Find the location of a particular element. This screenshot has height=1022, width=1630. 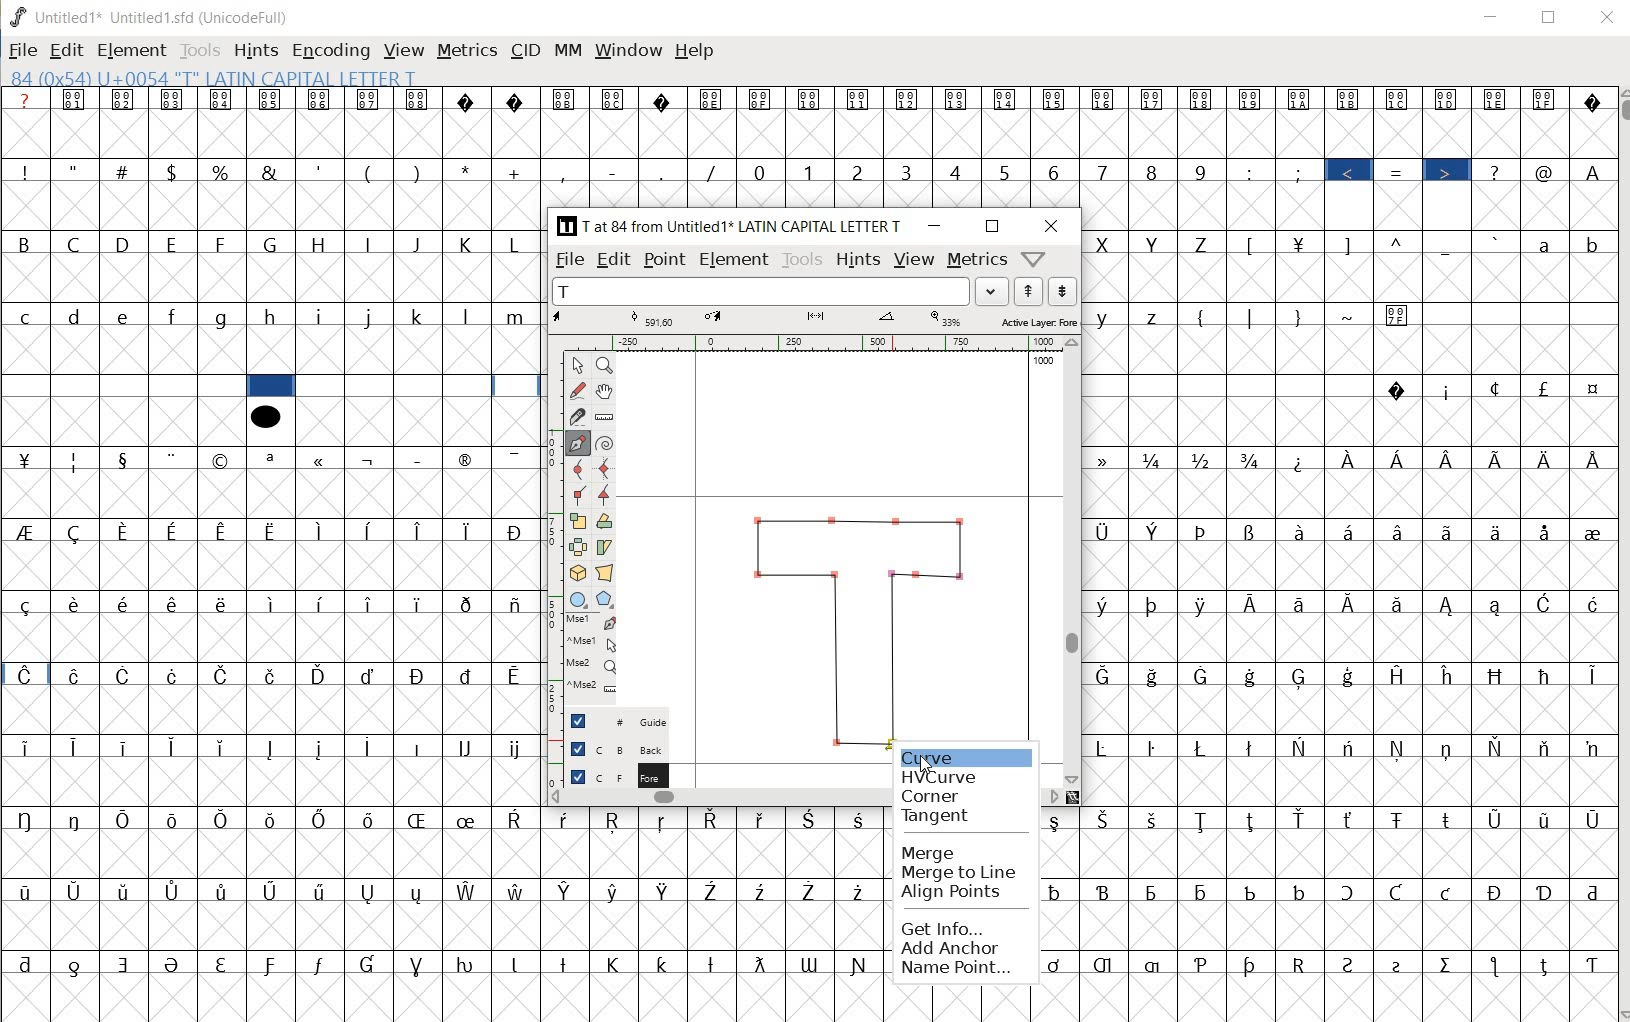

Symbol is located at coordinates (1589, 673).